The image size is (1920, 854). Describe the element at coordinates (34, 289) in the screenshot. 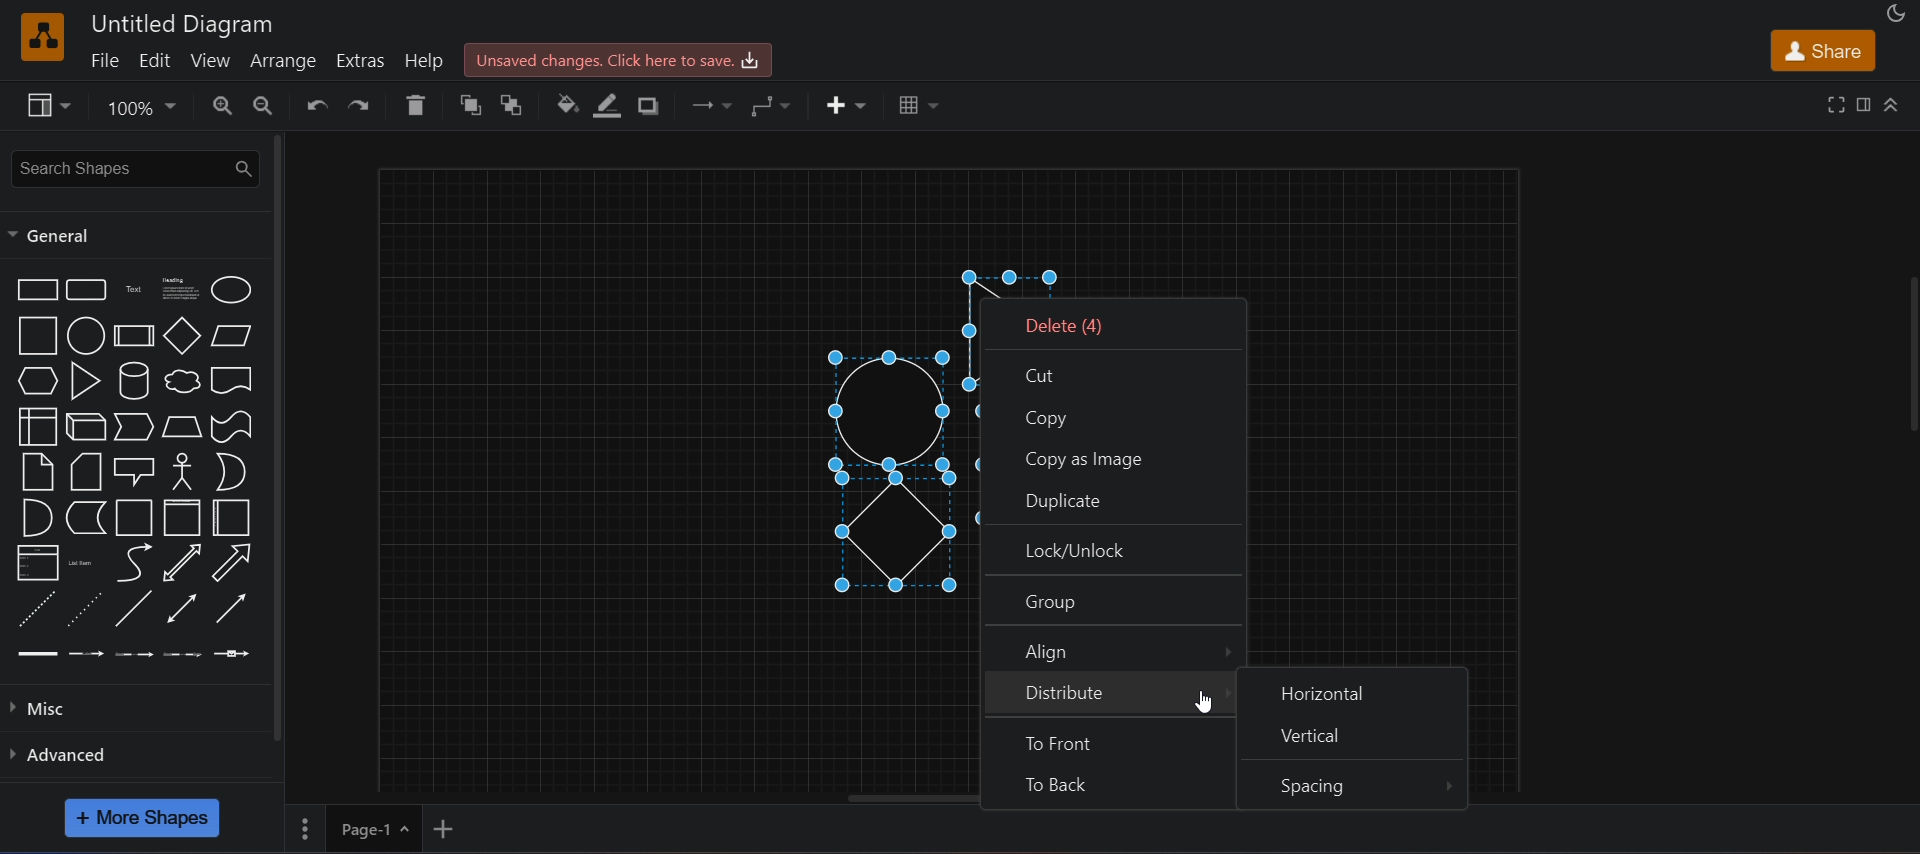

I see `rectangle` at that location.